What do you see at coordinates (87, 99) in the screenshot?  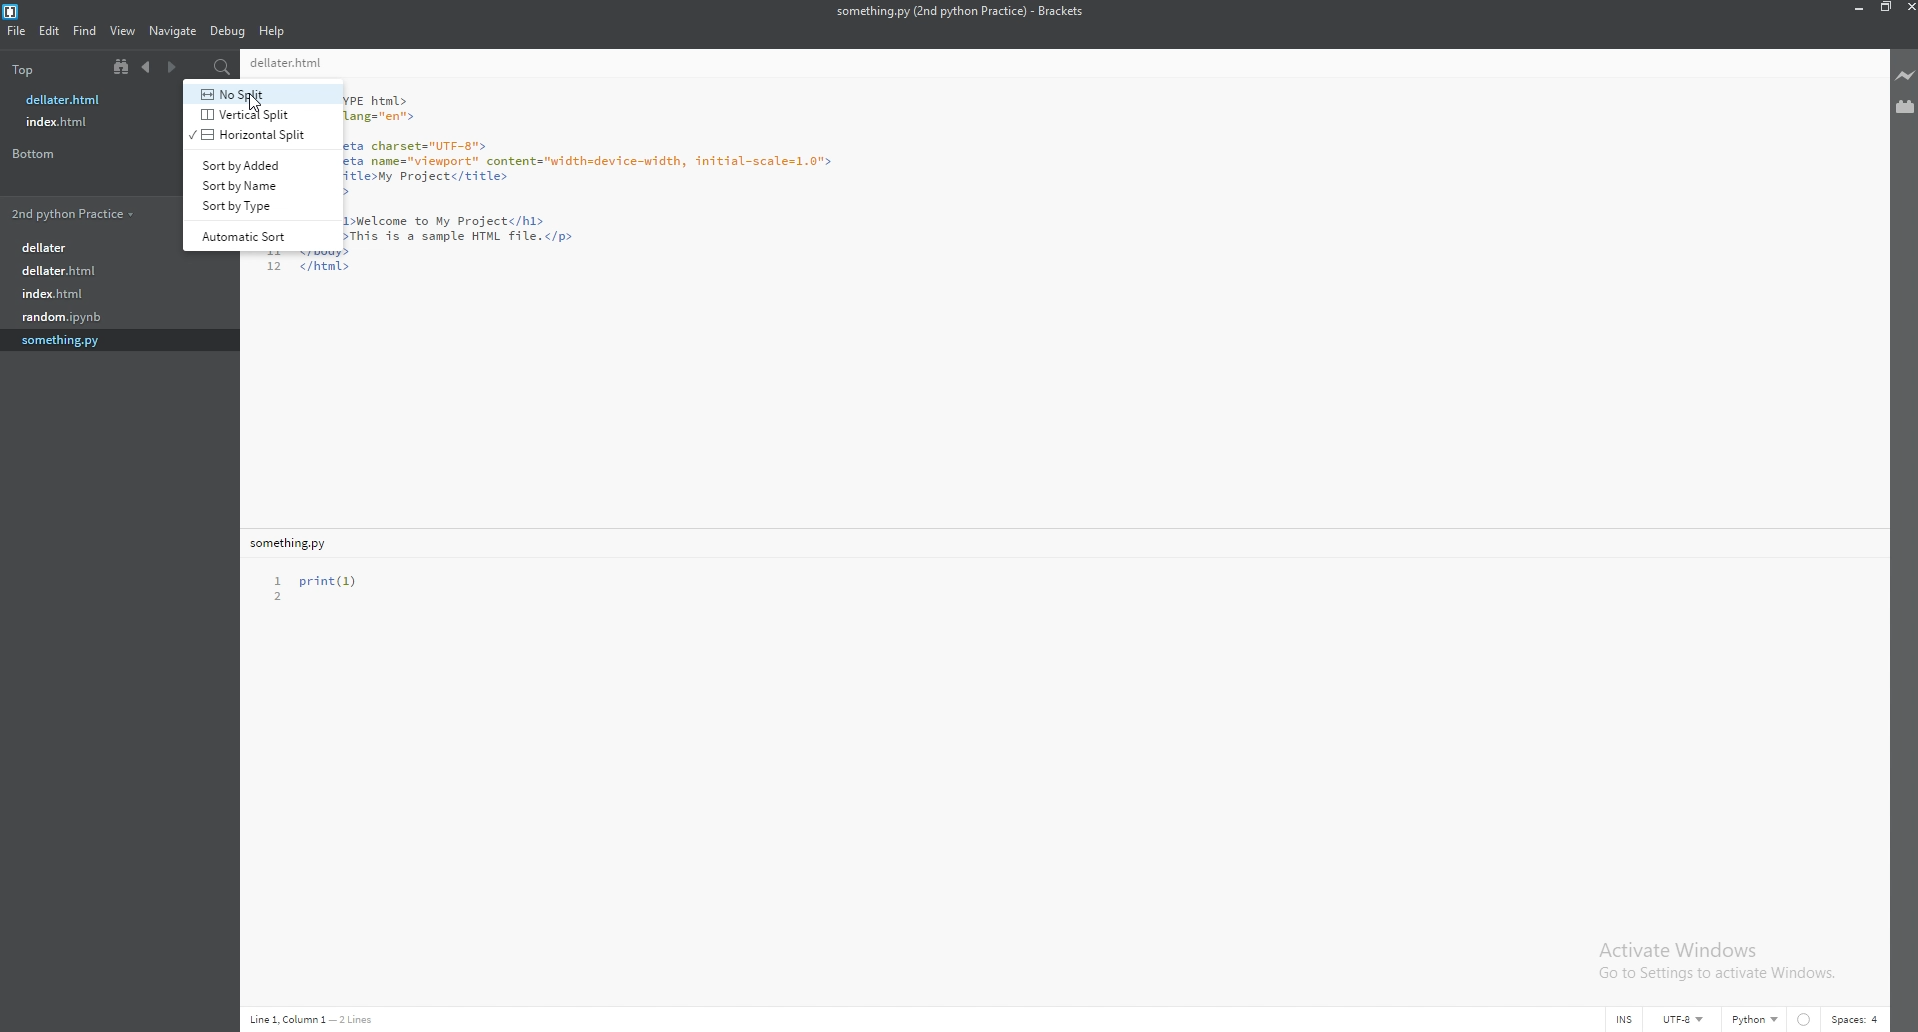 I see `file name` at bounding box center [87, 99].